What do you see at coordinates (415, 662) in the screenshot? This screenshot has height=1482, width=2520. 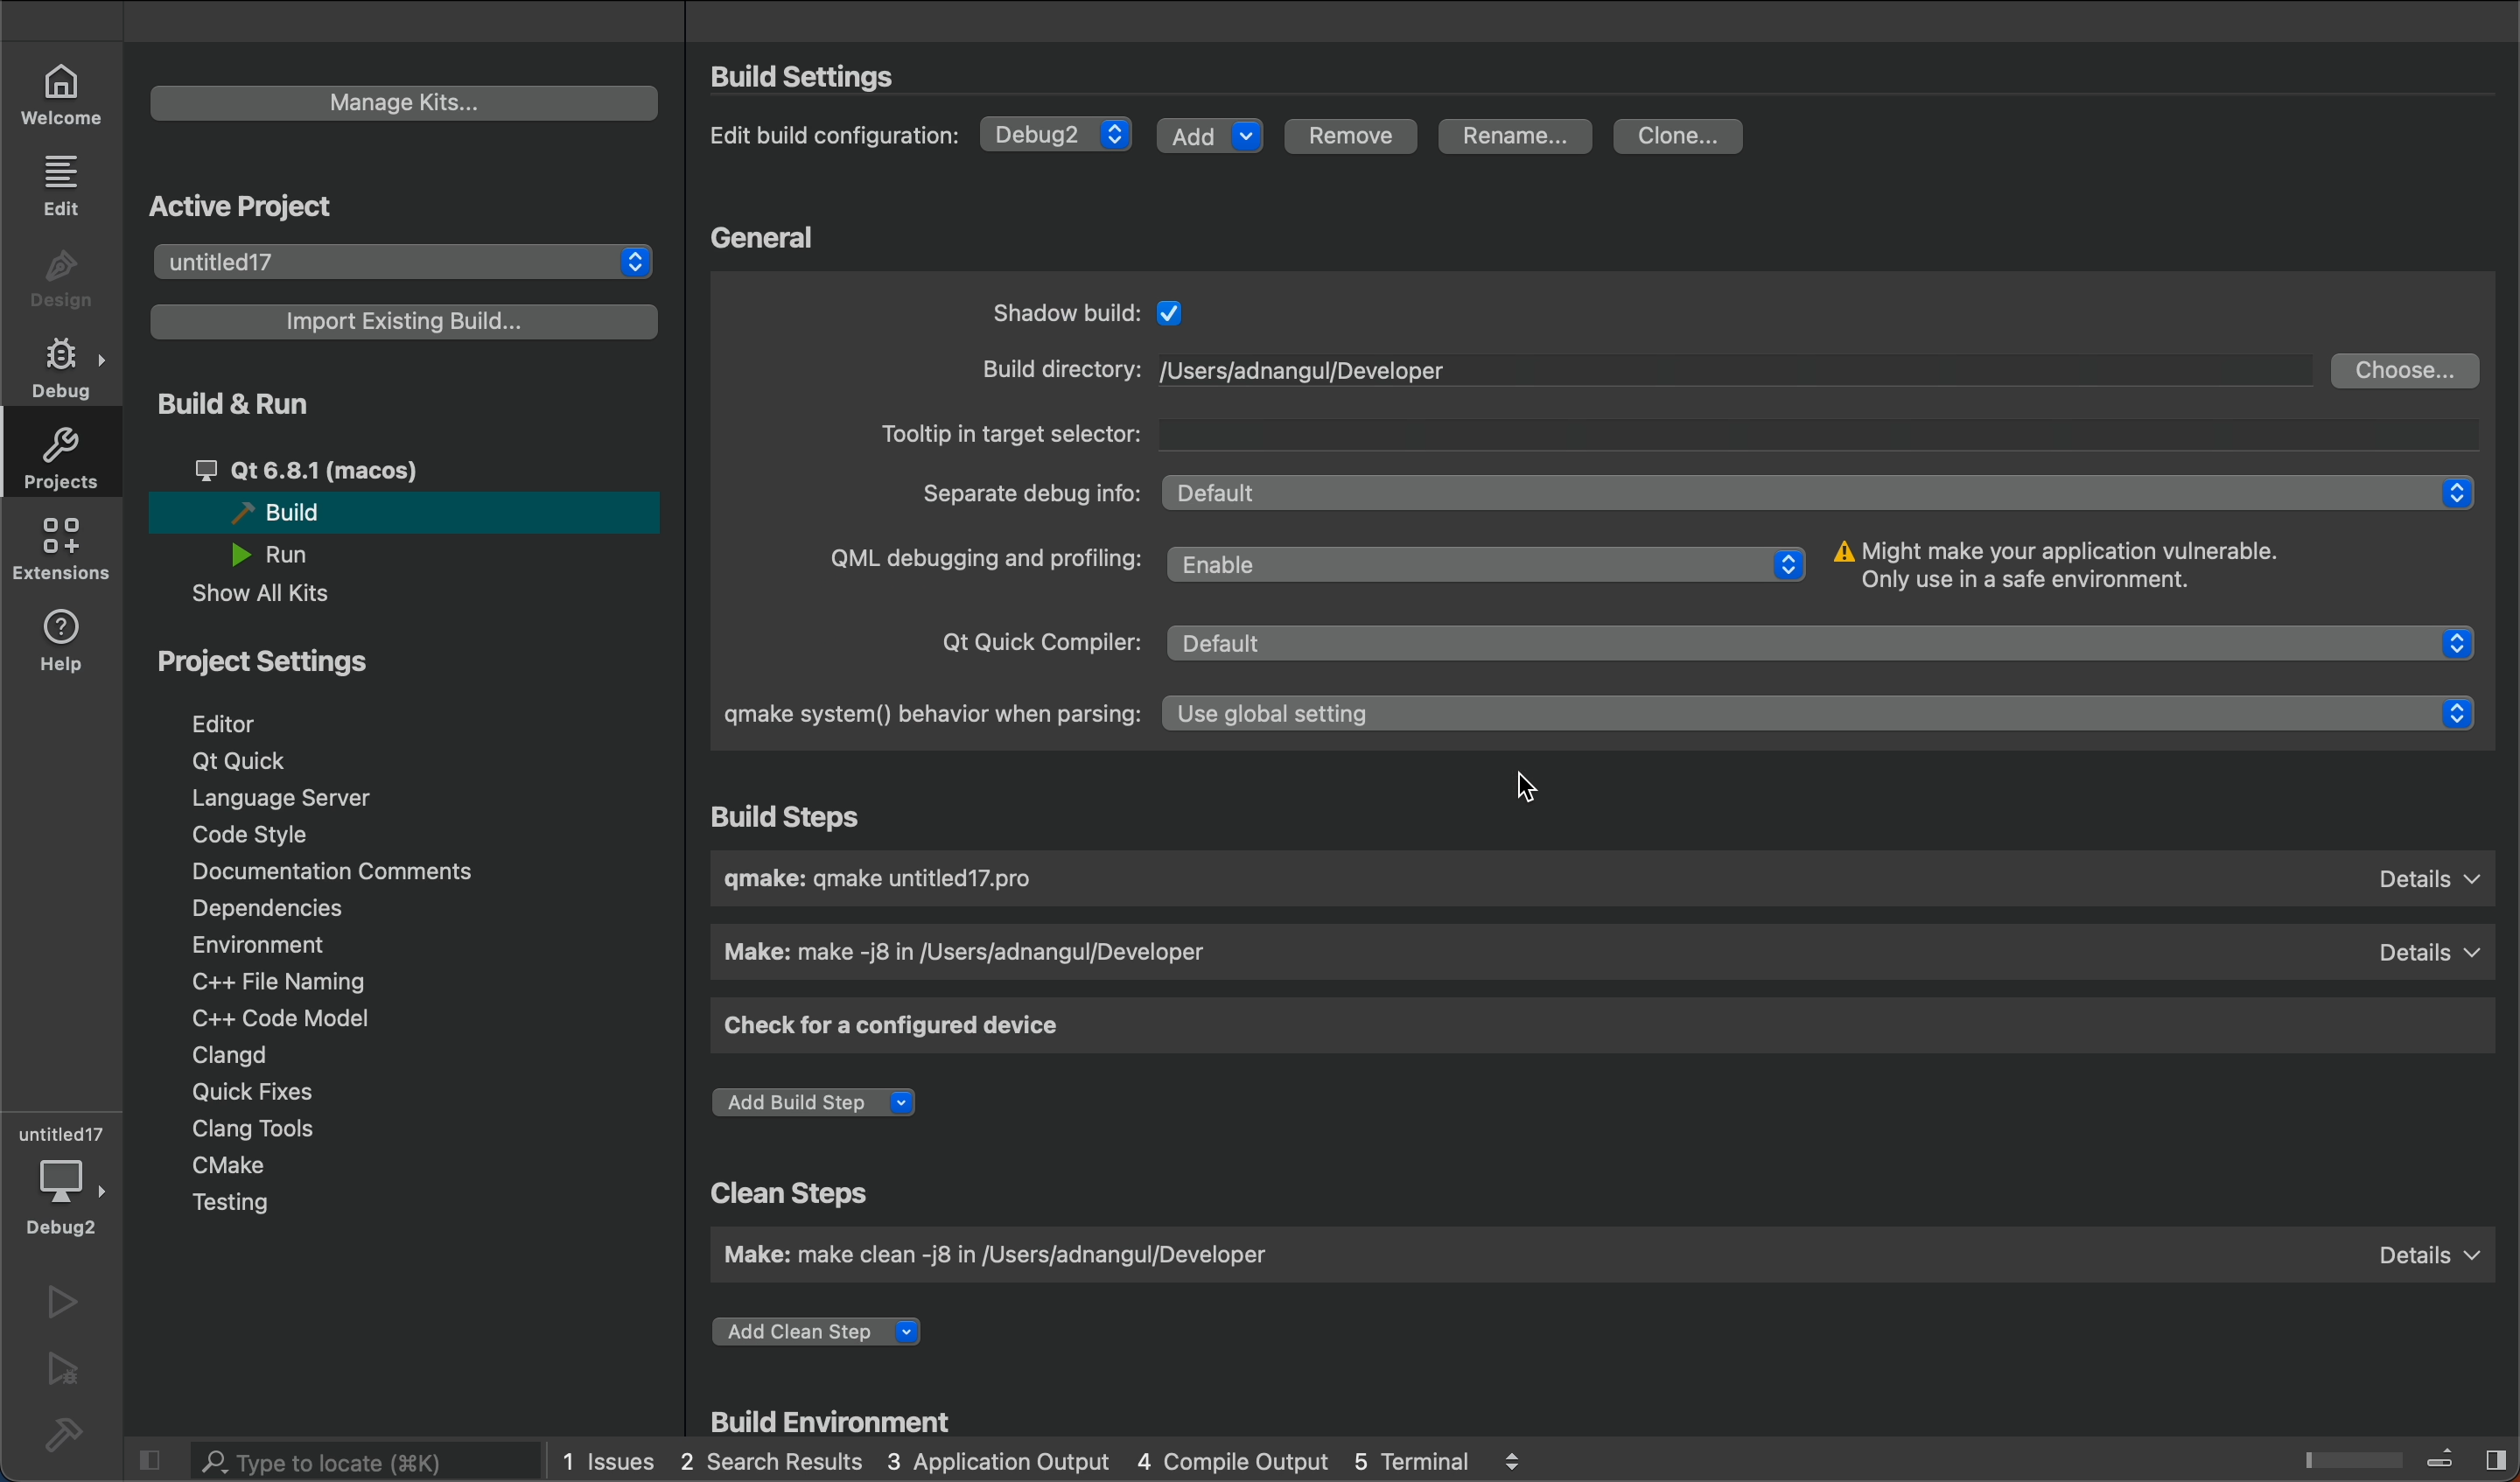 I see `project settings` at bounding box center [415, 662].